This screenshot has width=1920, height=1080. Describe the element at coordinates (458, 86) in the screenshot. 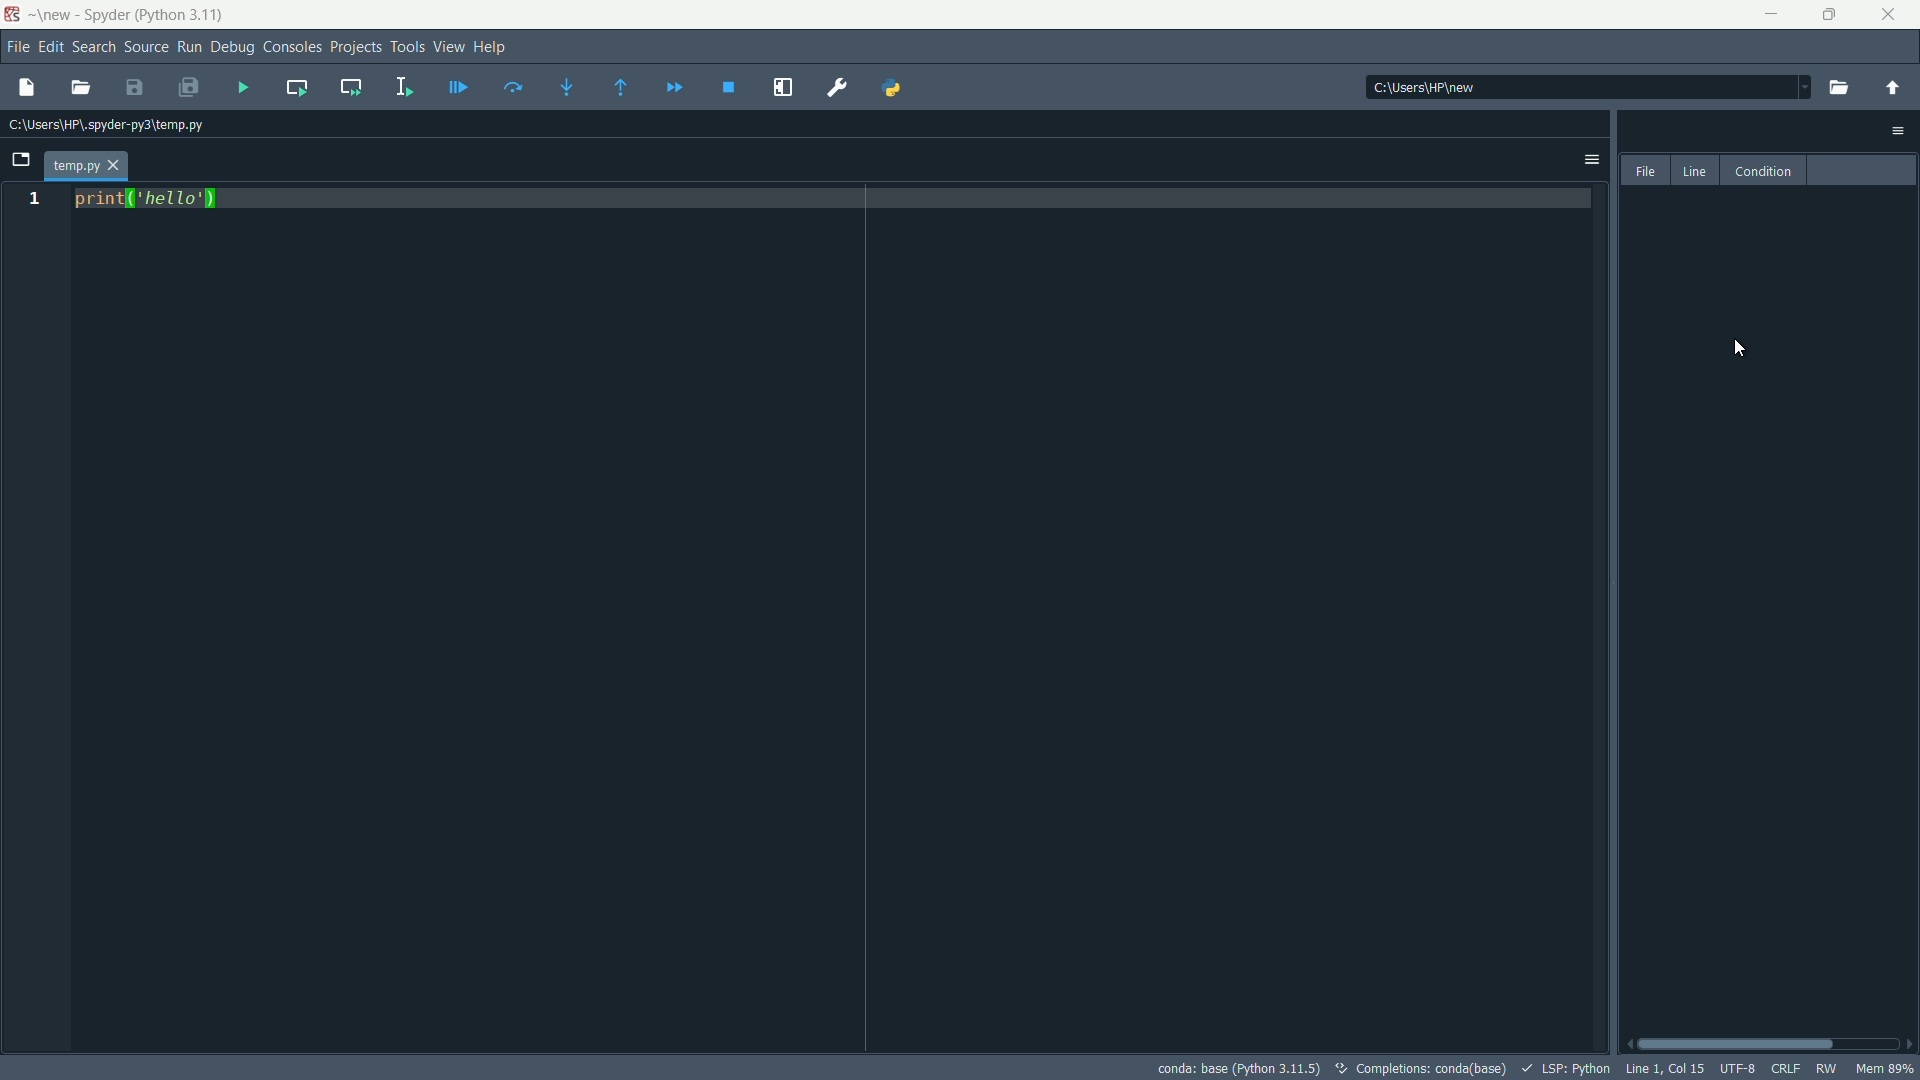

I see `debug file` at that location.